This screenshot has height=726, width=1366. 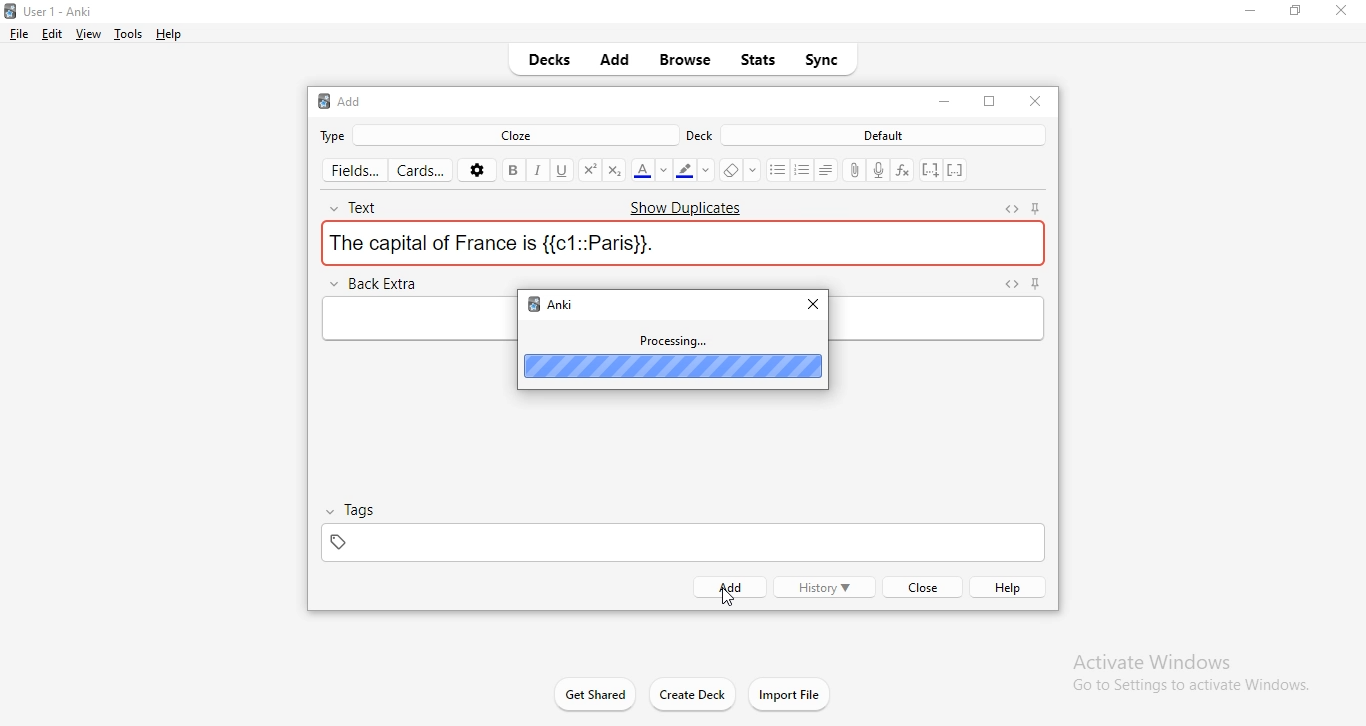 I want to click on add, so click(x=617, y=62).